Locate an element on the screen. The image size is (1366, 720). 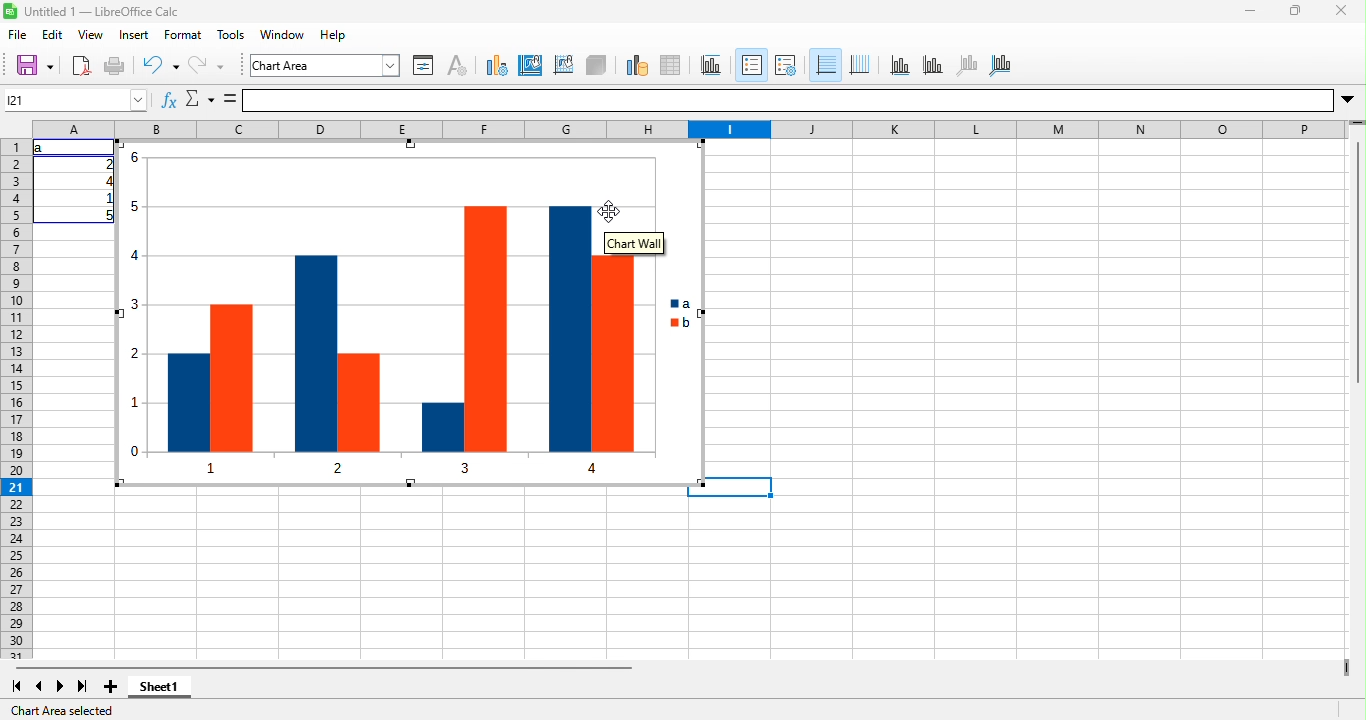
chart area is located at coordinates (531, 67).